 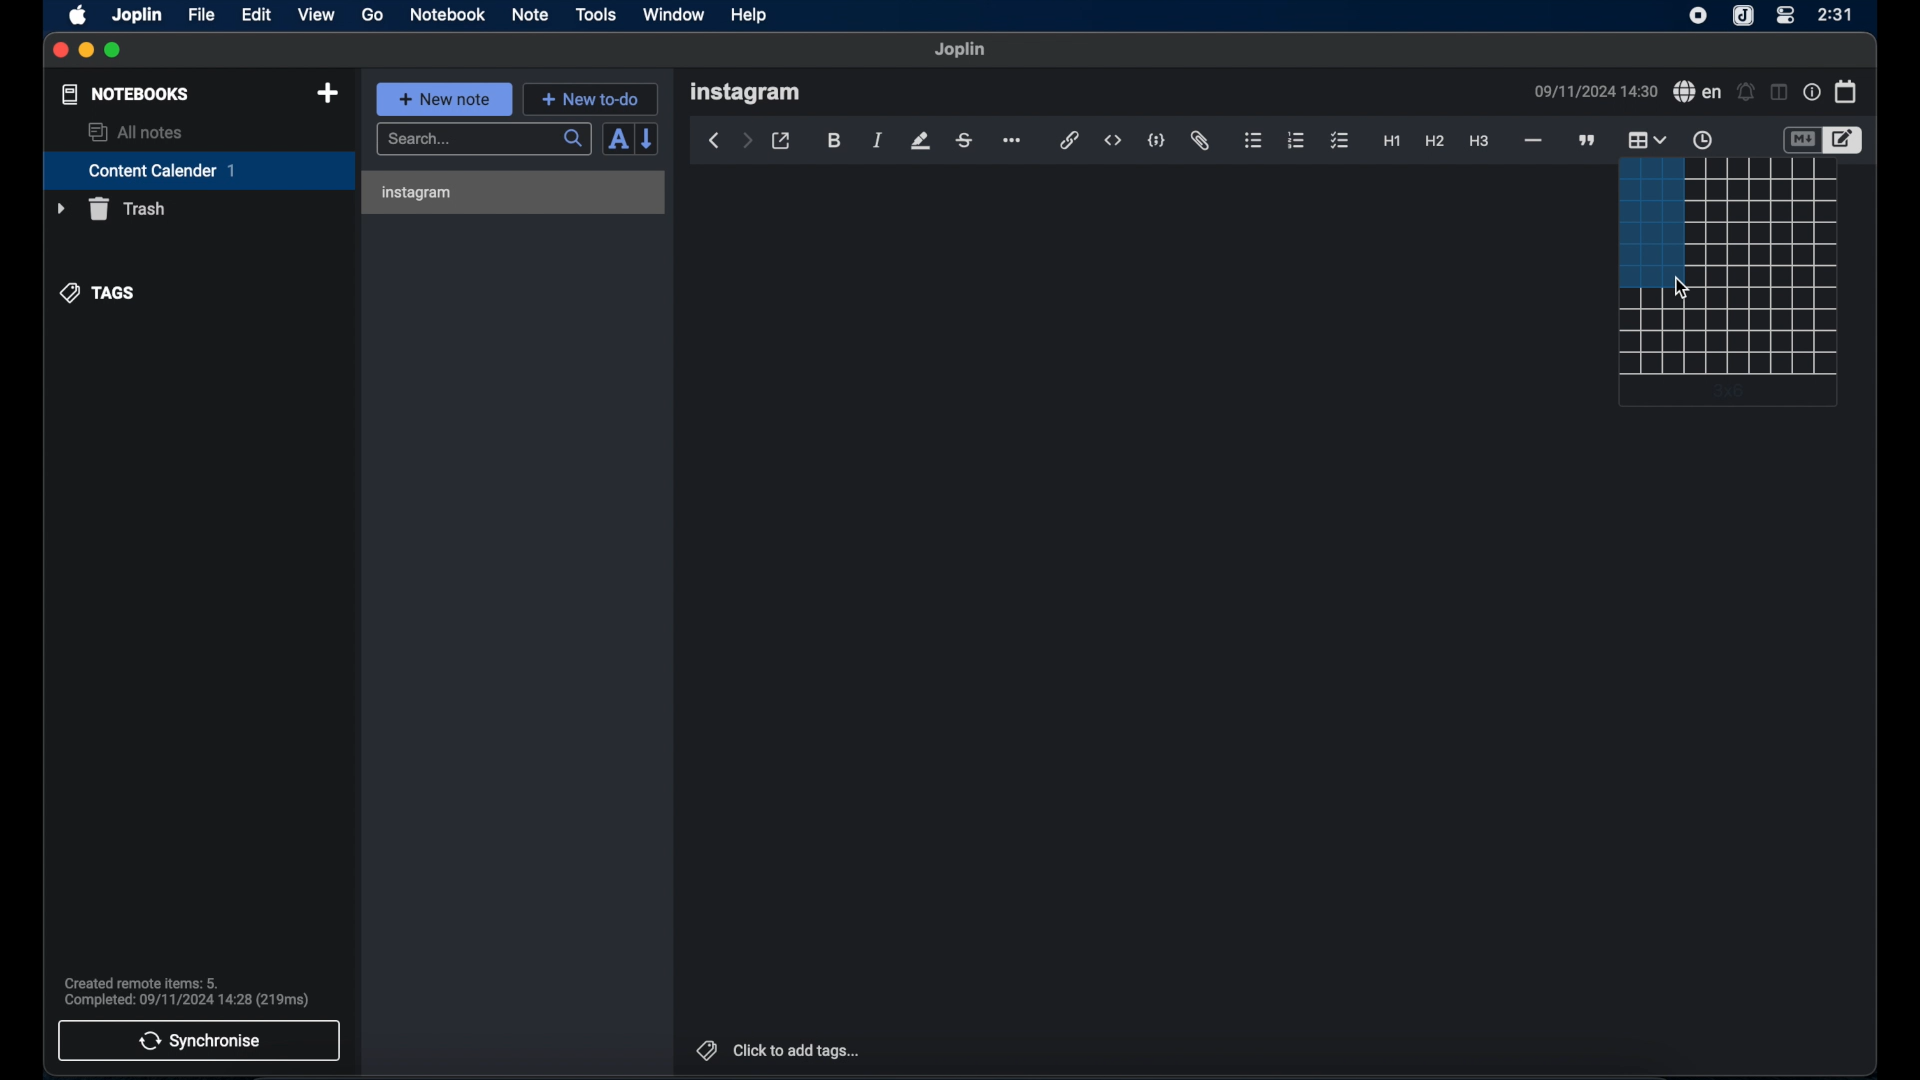 I want to click on joplin icon, so click(x=1742, y=16).